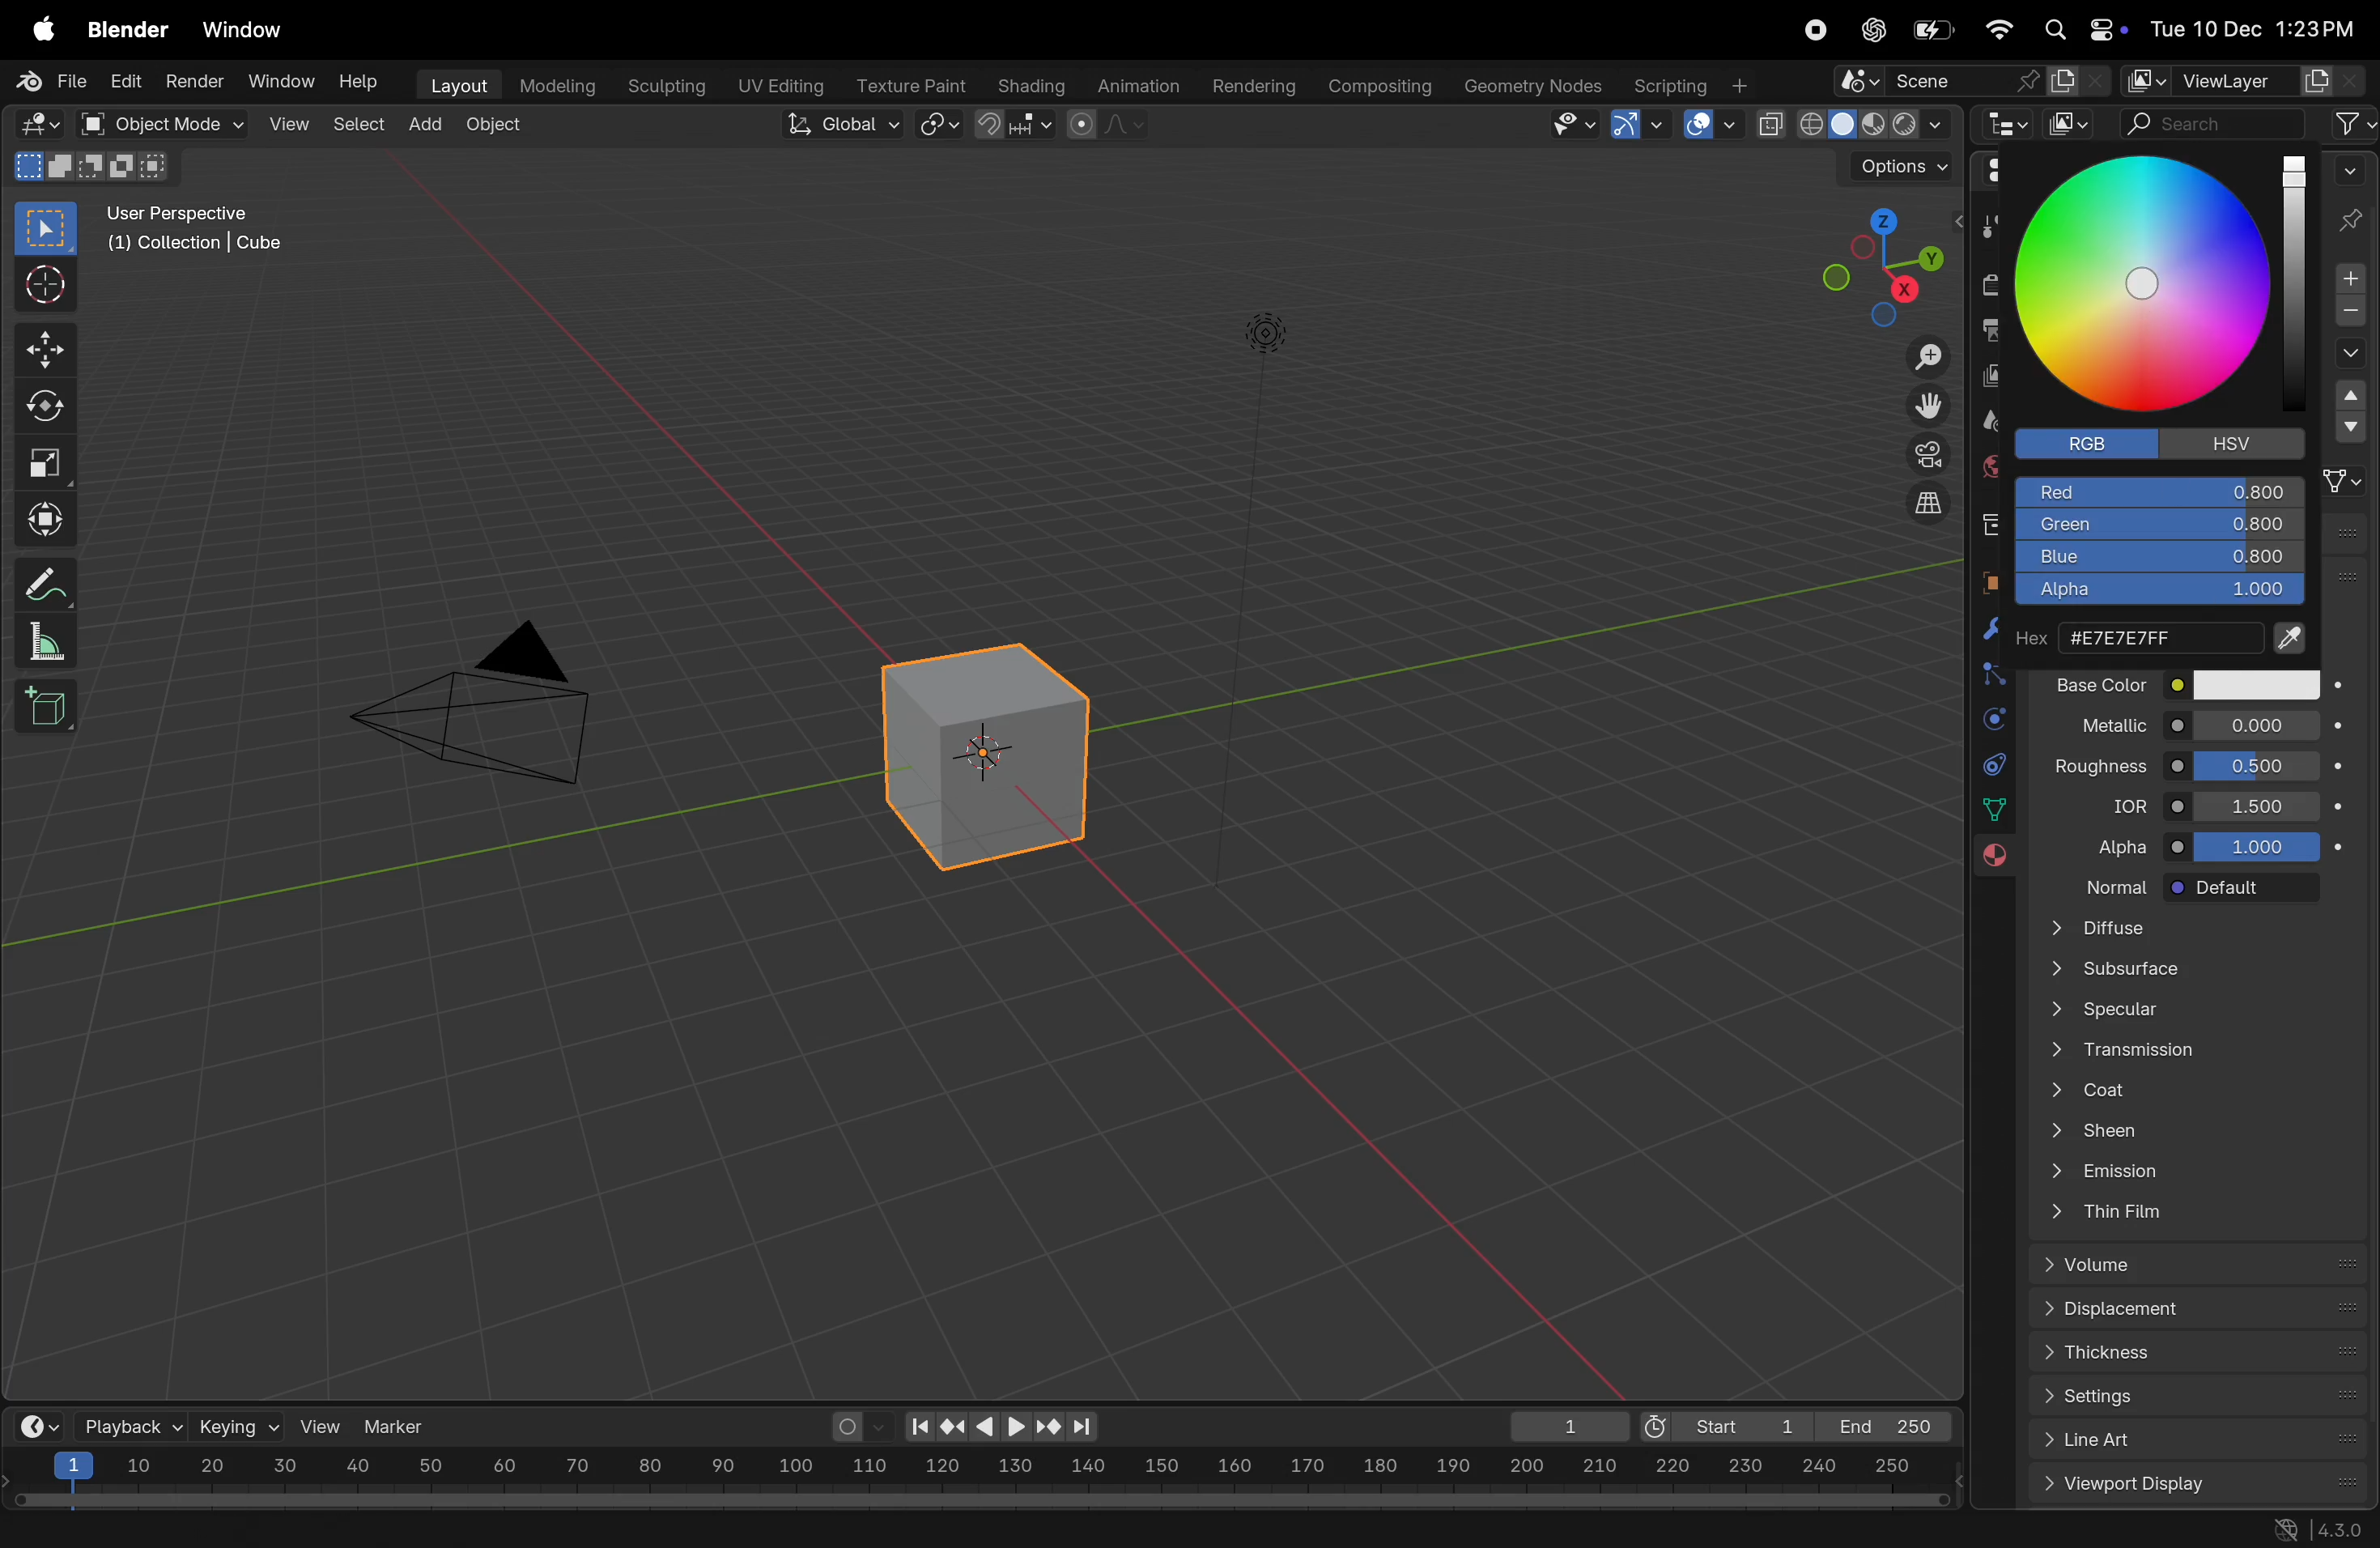 This screenshot has width=2380, height=1548. What do you see at coordinates (2207, 1265) in the screenshot?
I see `volume` at bounding box center [2207, 1265].